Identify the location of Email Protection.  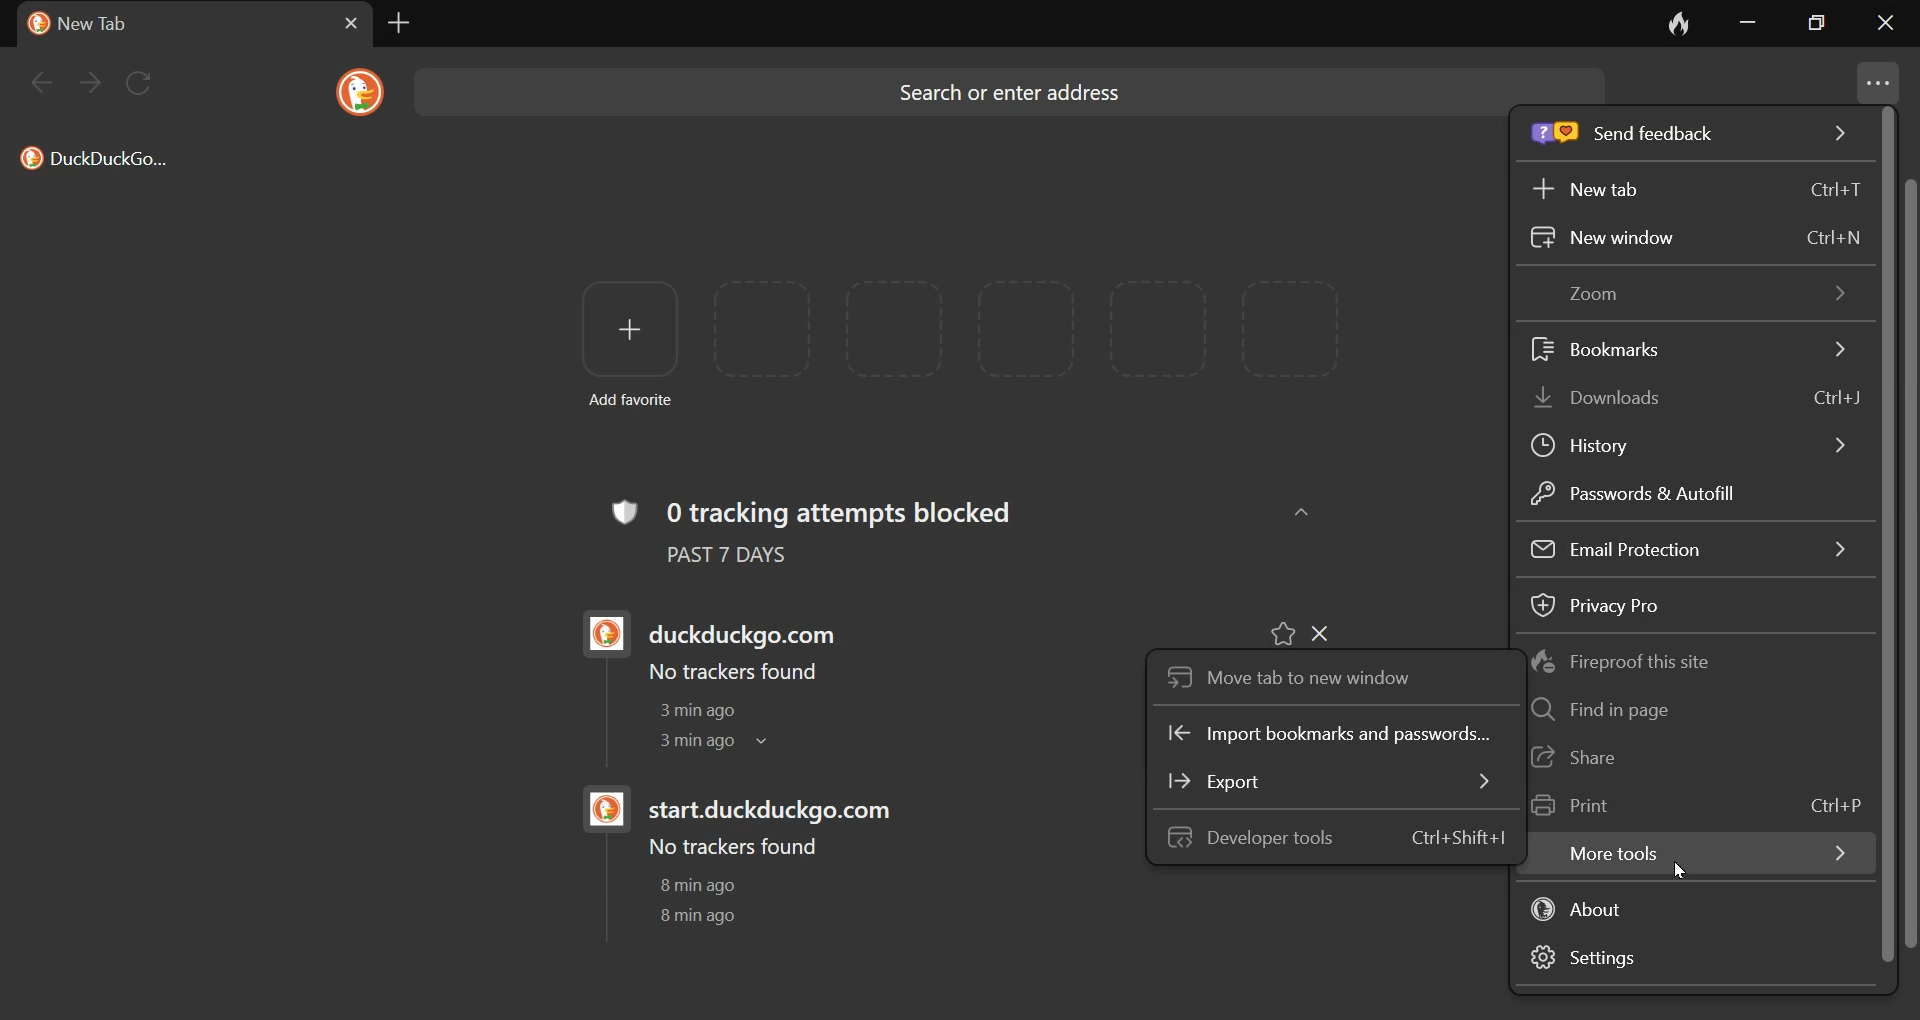
(1682, 546).